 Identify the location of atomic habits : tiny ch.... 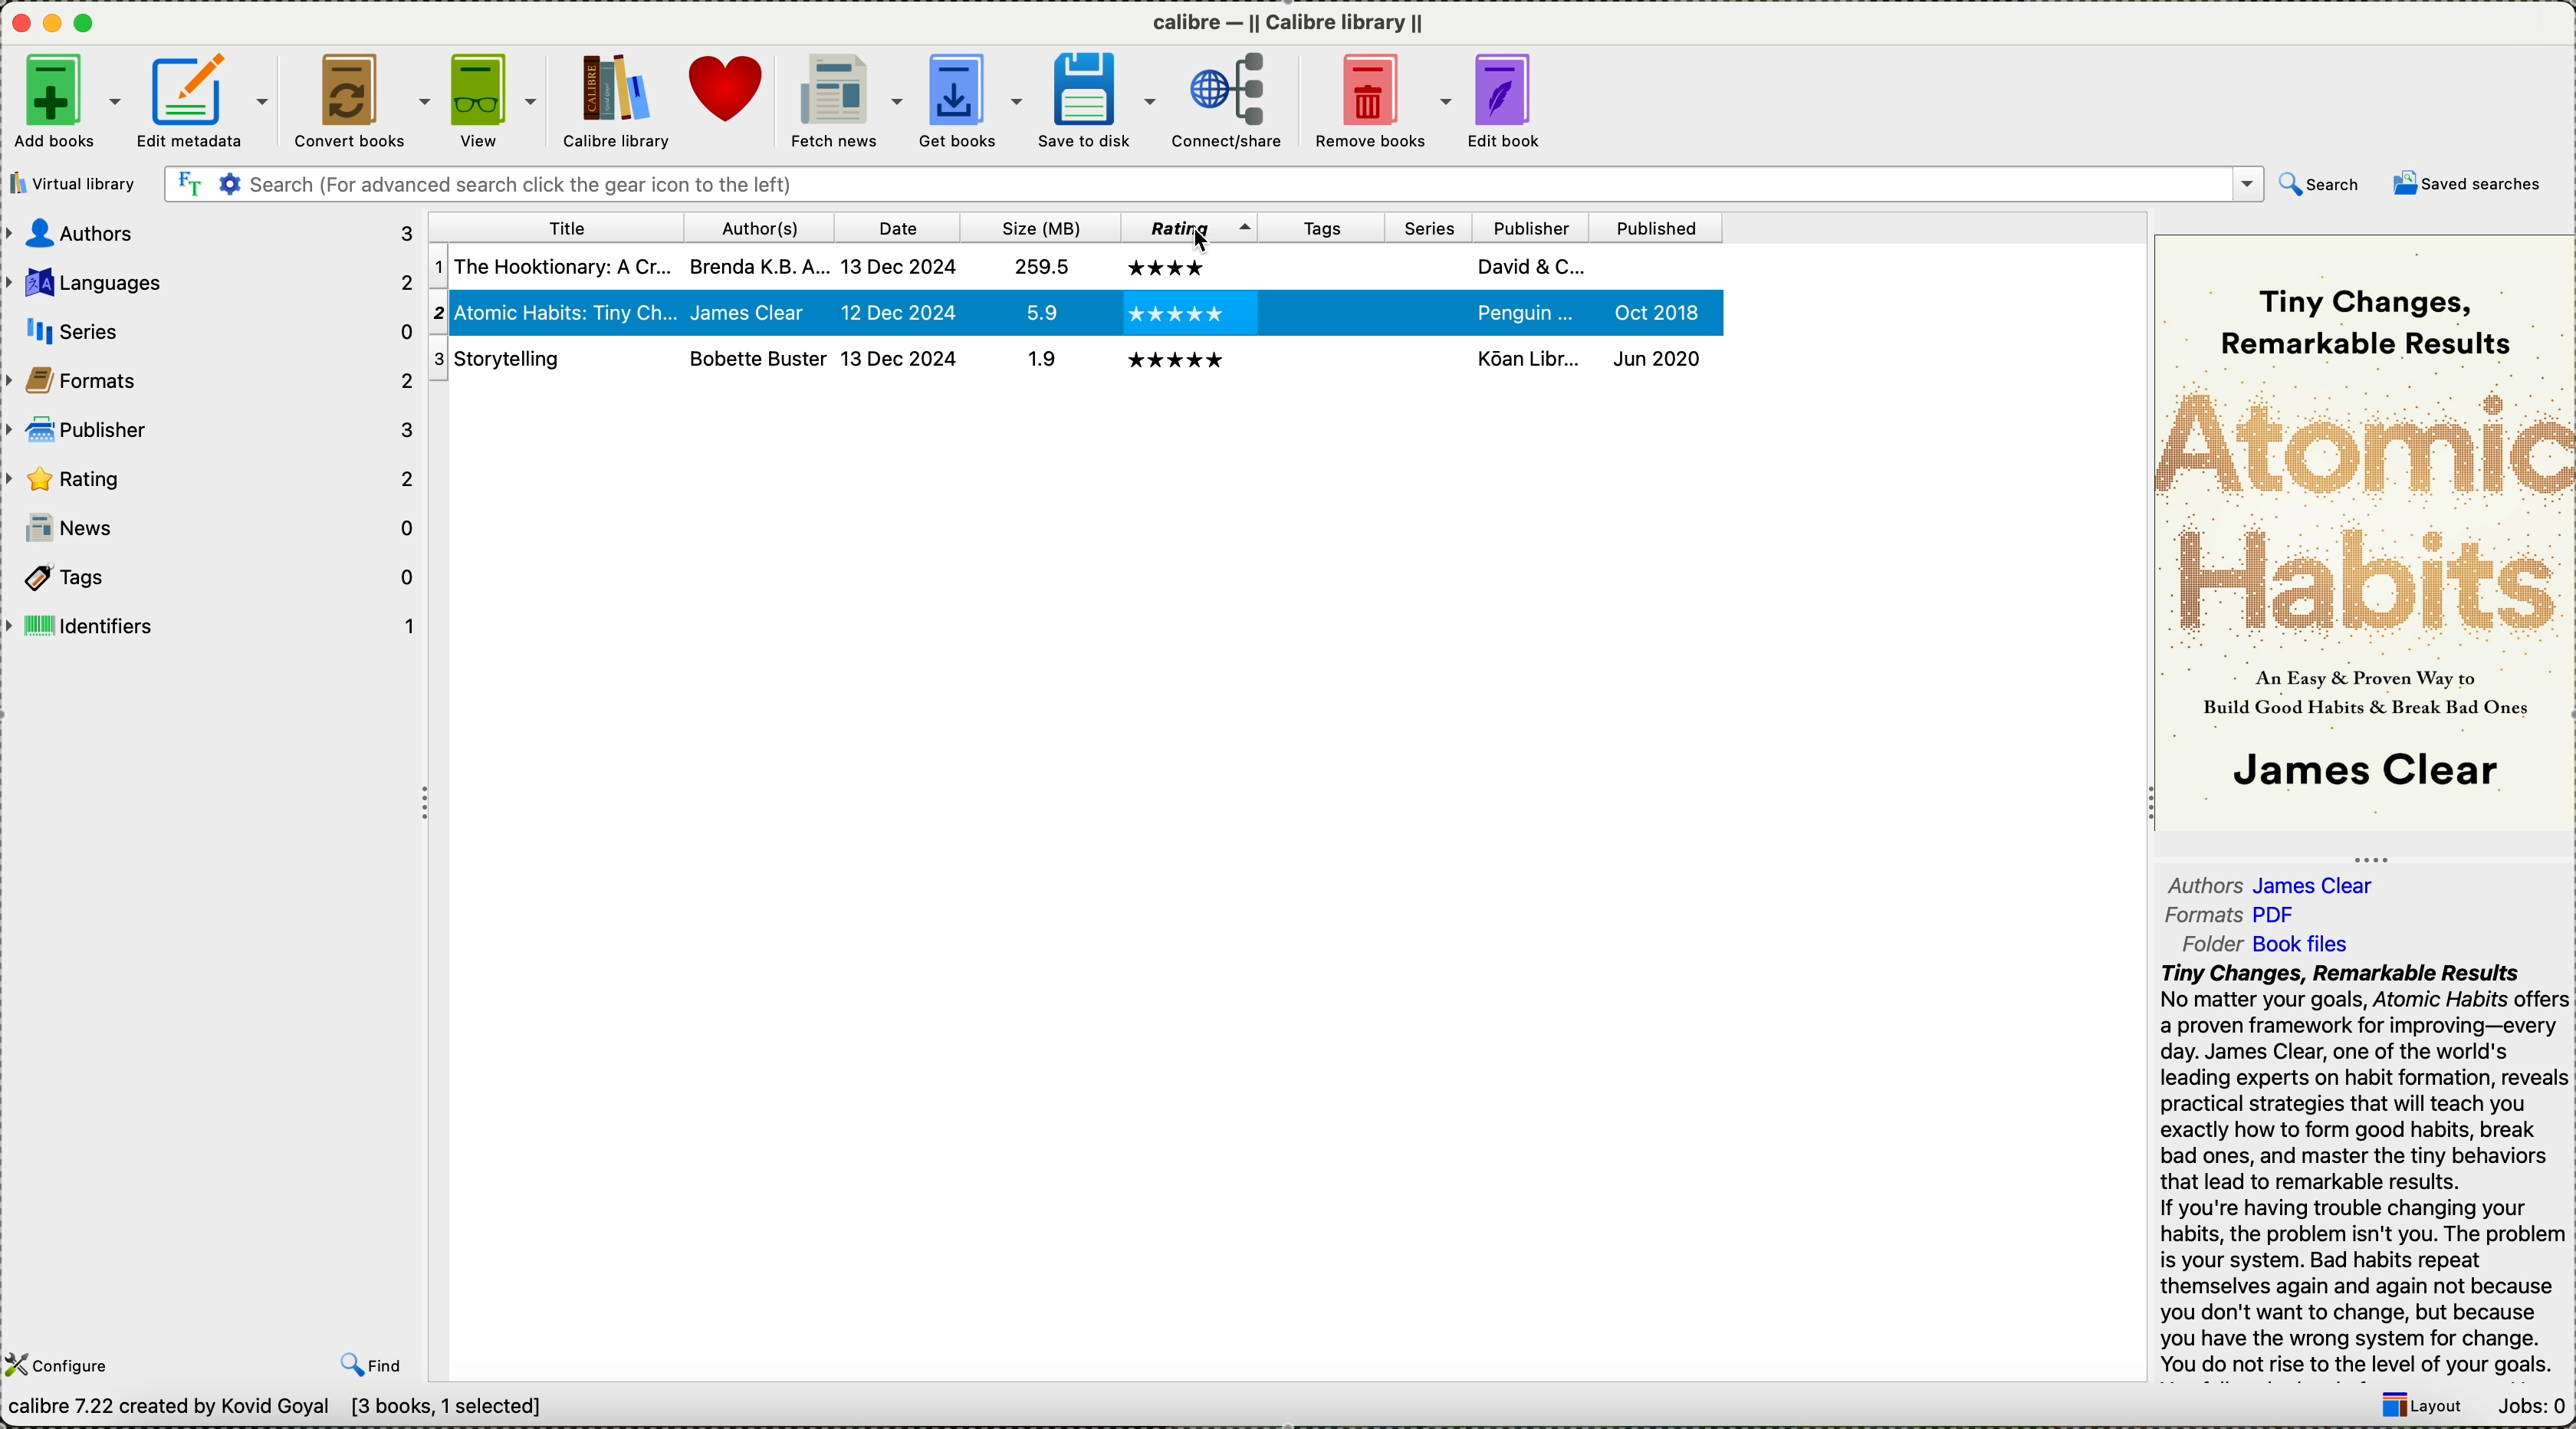
(554, 268).